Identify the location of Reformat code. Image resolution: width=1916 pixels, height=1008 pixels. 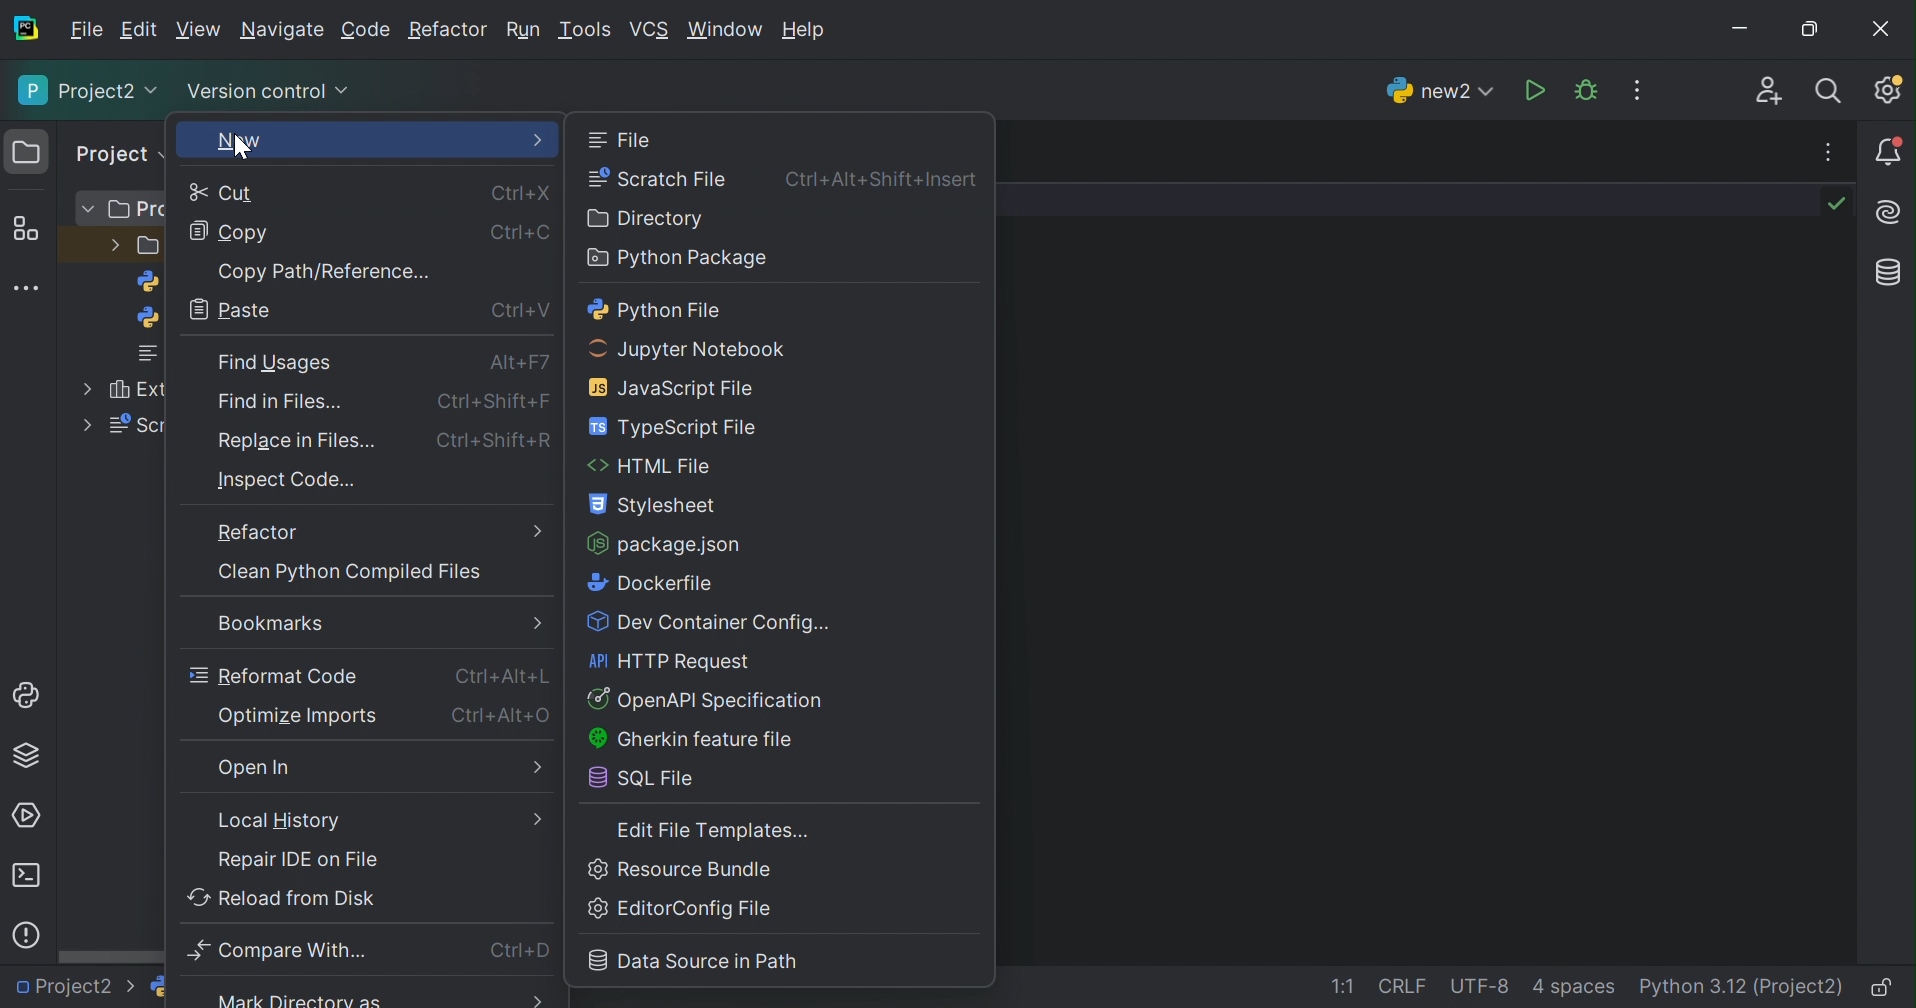
(274, 676).